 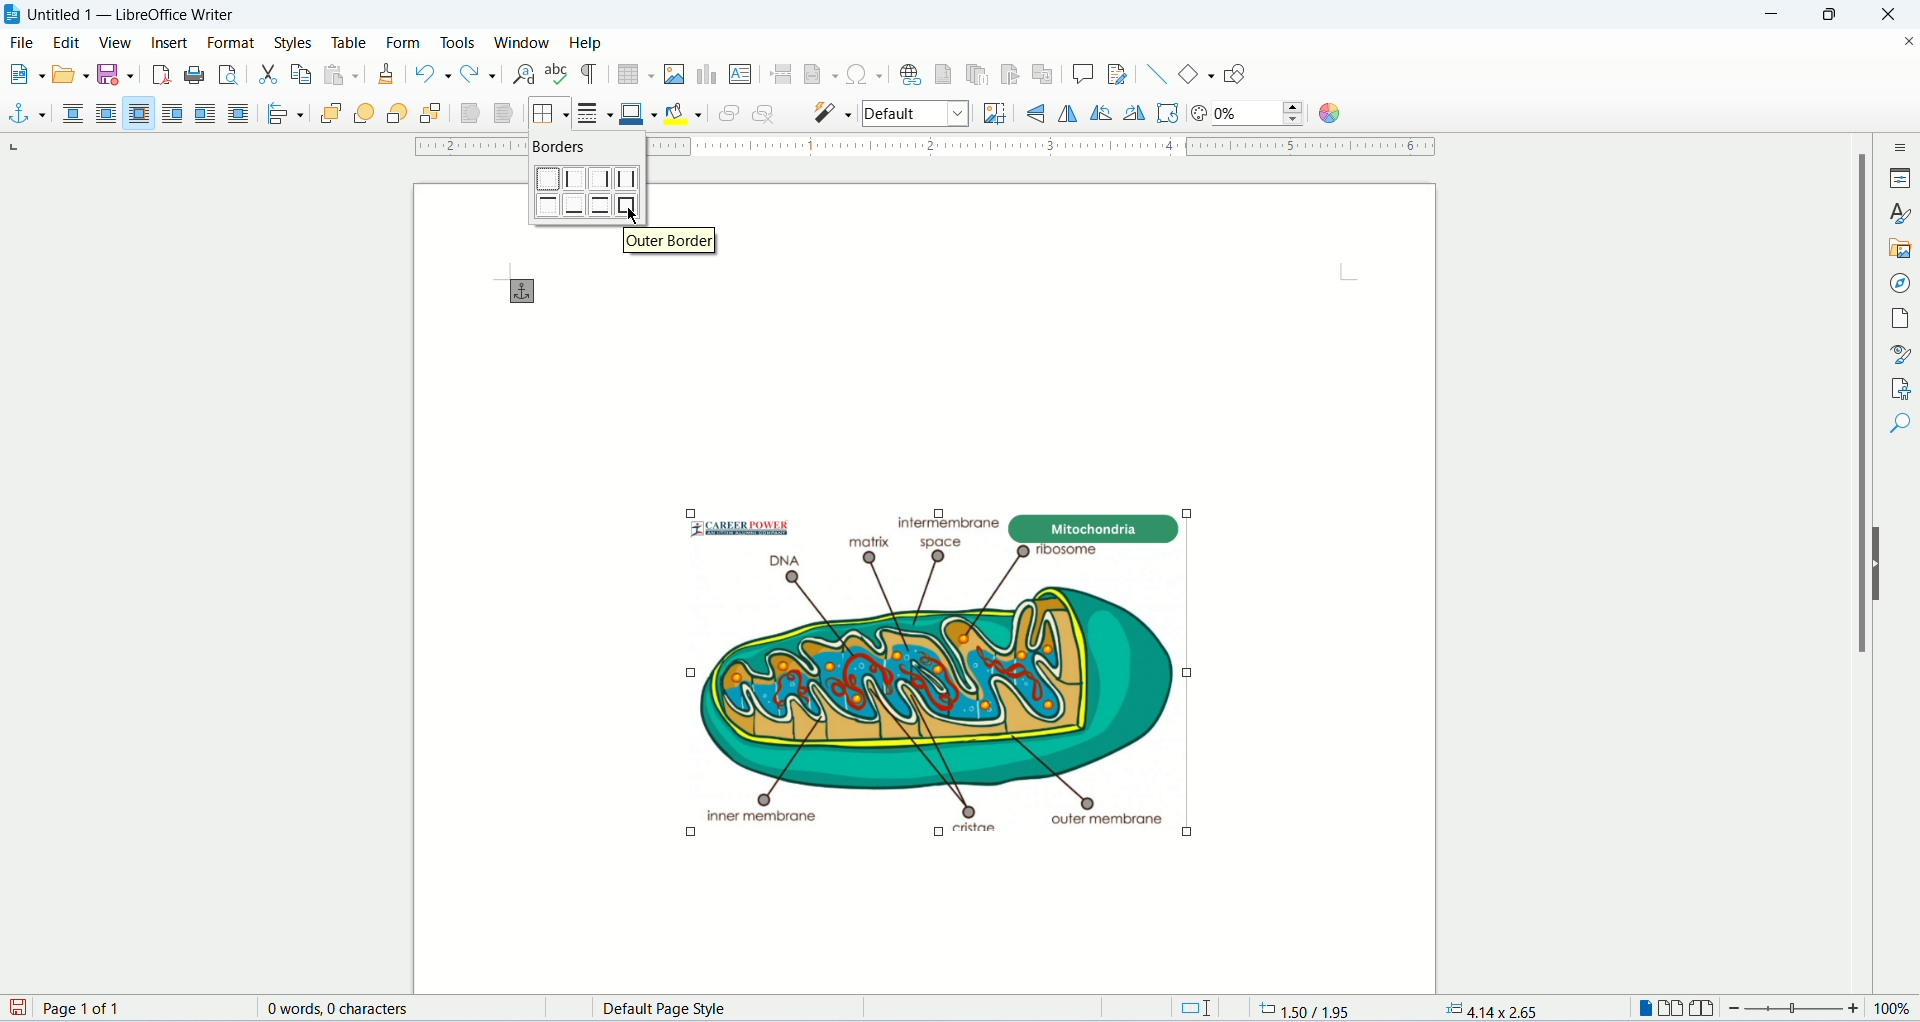 What do you see at coordinates (70, 72) in the screenshot?
I see `open` at bounding box center [70, 72].